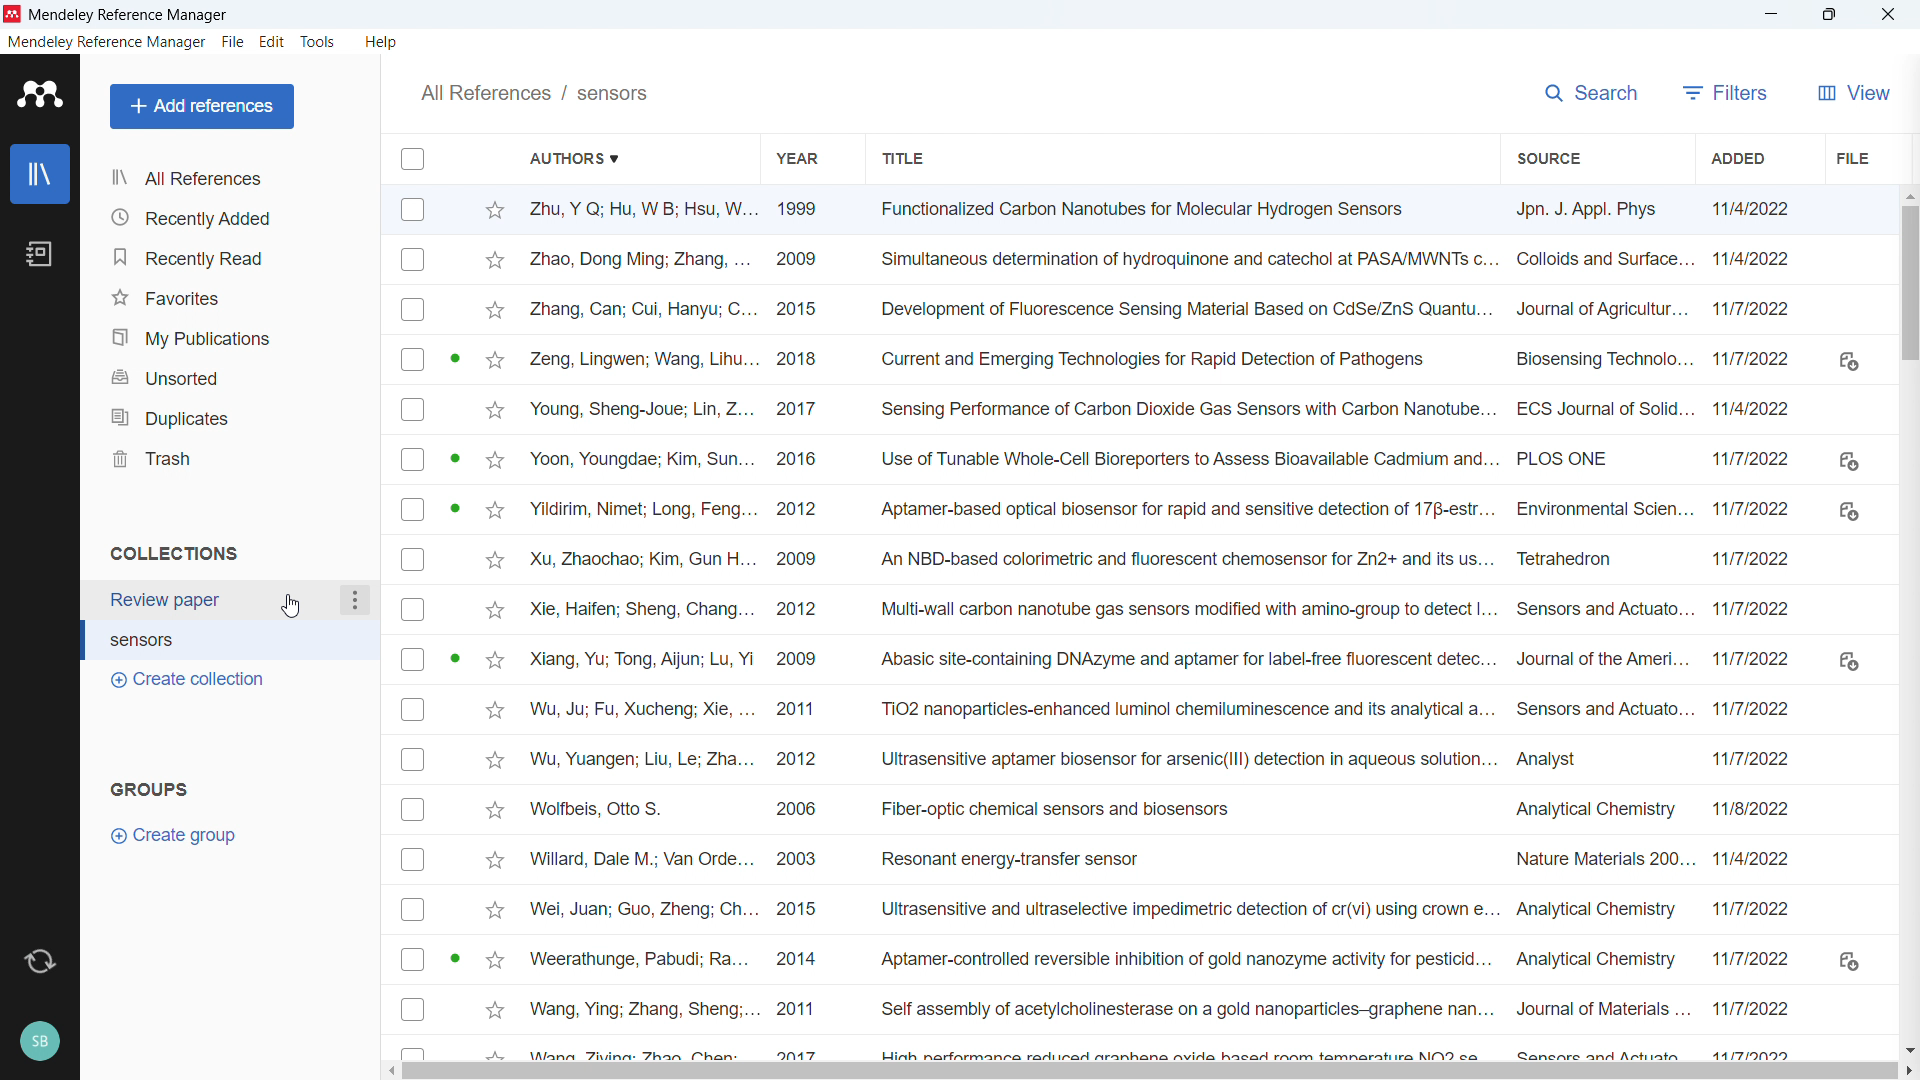 This screenshot has width=1920, height=1080. What do you see at coordinates (411, 158) in the screenshot?
I see `Select all entries ` at bounding box center [411, 158].